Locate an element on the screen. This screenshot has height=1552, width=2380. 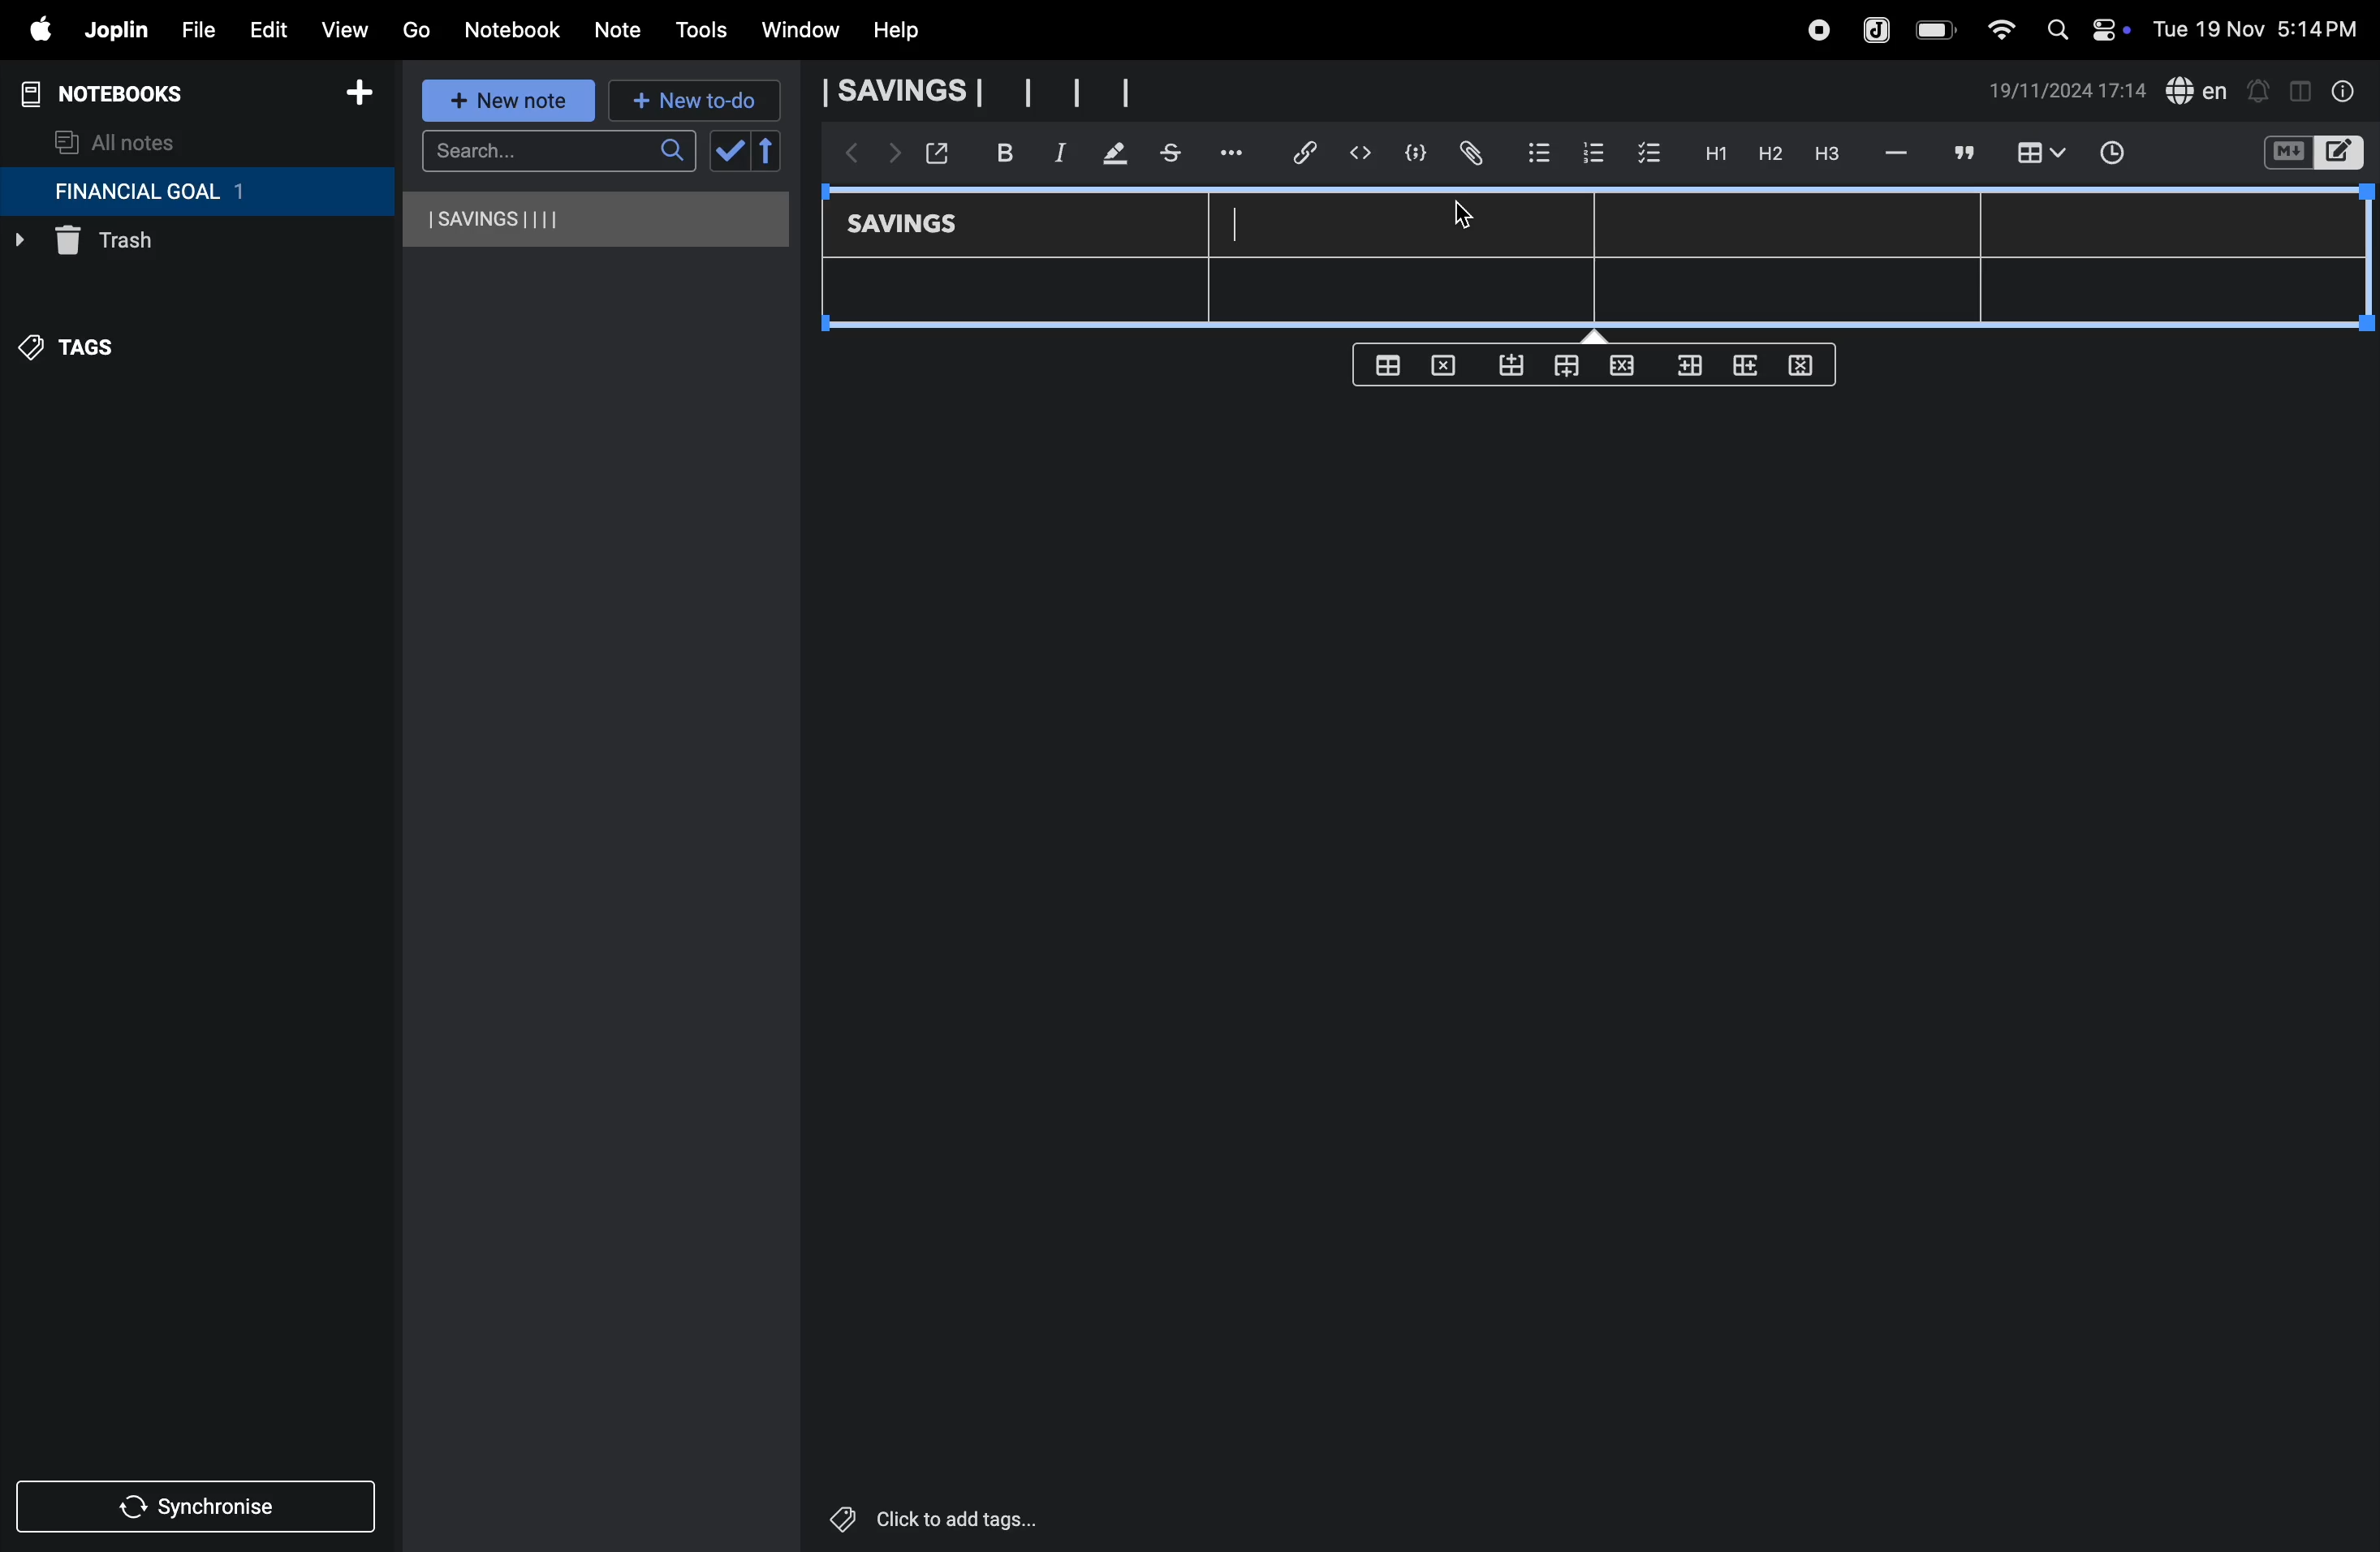
all notes is located at coordinates (117, 141).